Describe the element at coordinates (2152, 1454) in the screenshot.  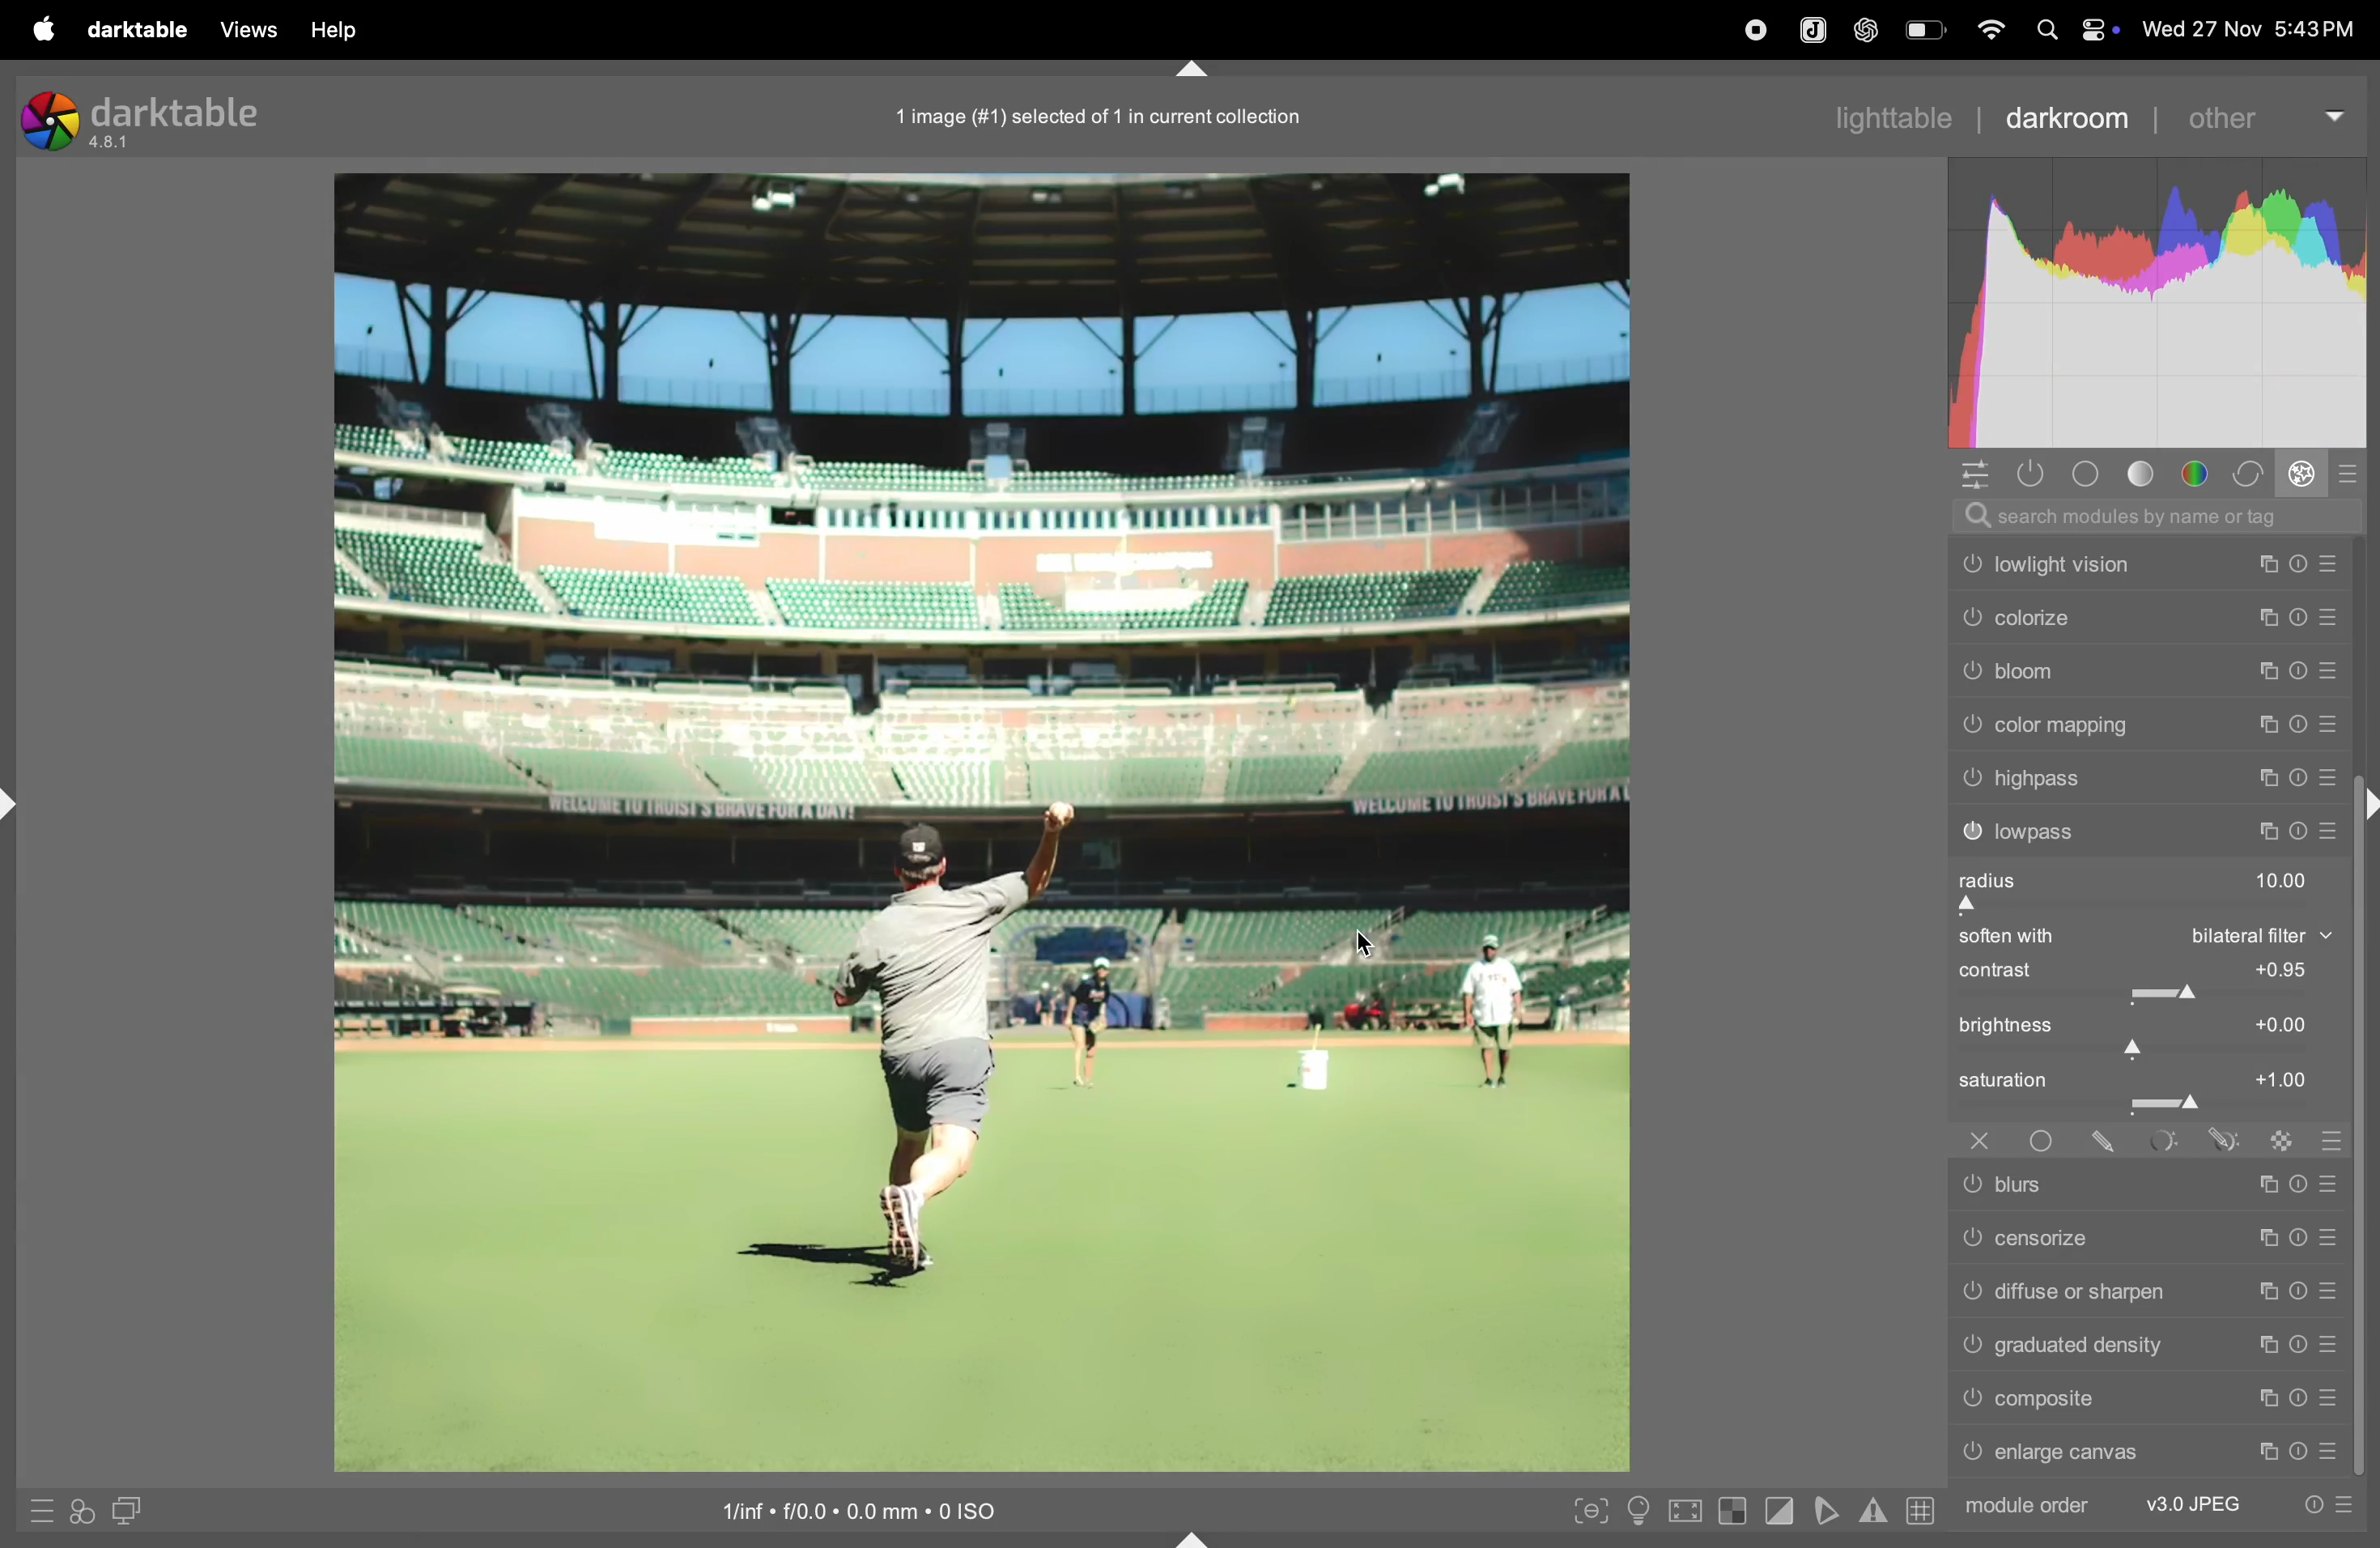
I see `enlarge canvas` at that location.